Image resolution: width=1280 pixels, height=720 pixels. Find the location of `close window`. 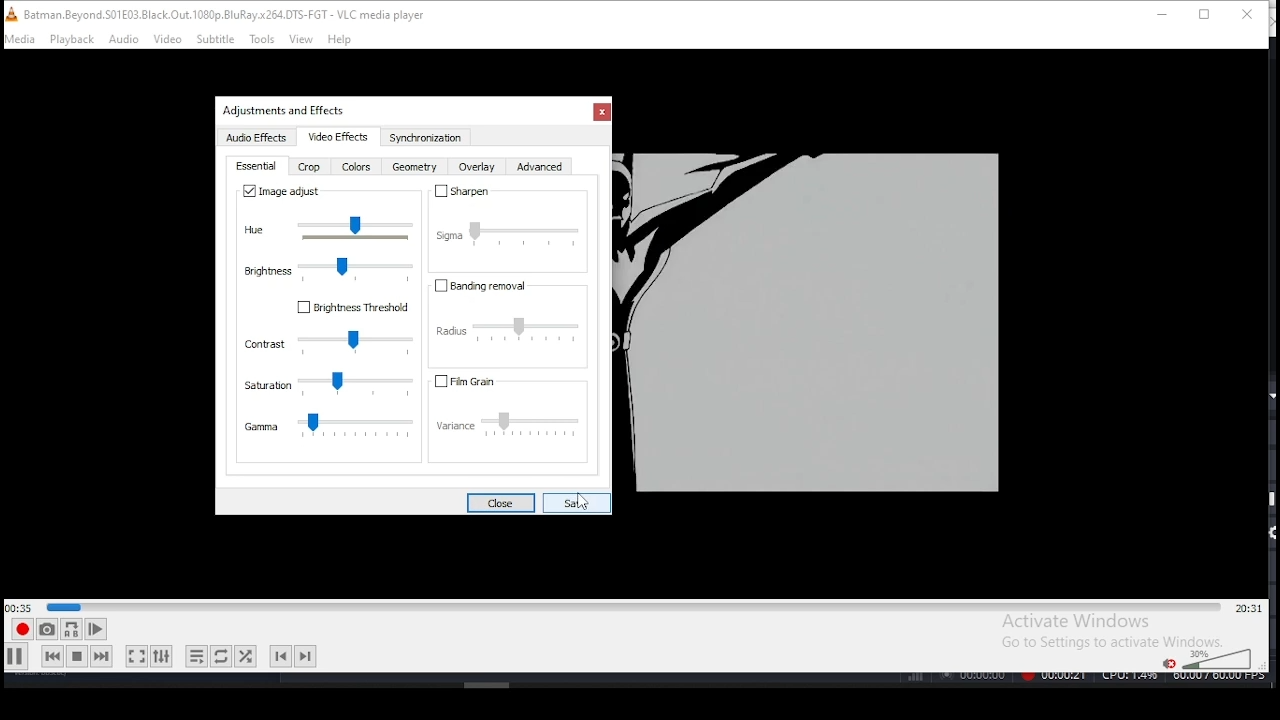

close window is located at coordinates (1248, 16).